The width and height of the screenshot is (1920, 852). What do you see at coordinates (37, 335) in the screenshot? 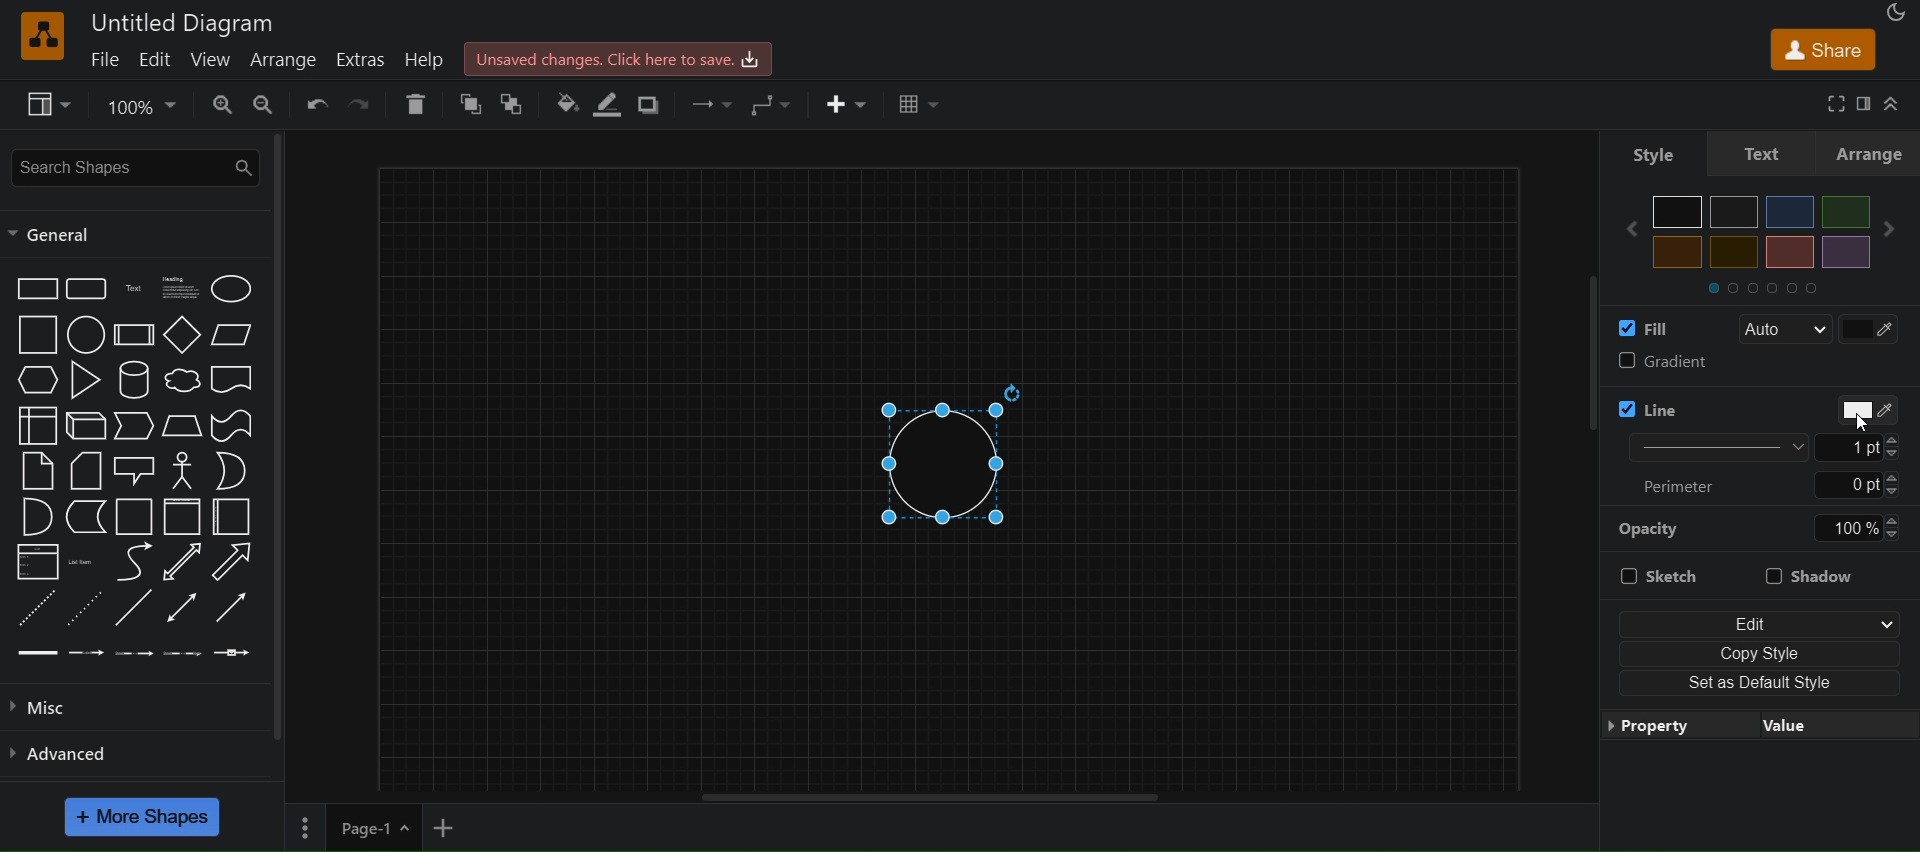
I see `square` at bounding box center [37, 335].